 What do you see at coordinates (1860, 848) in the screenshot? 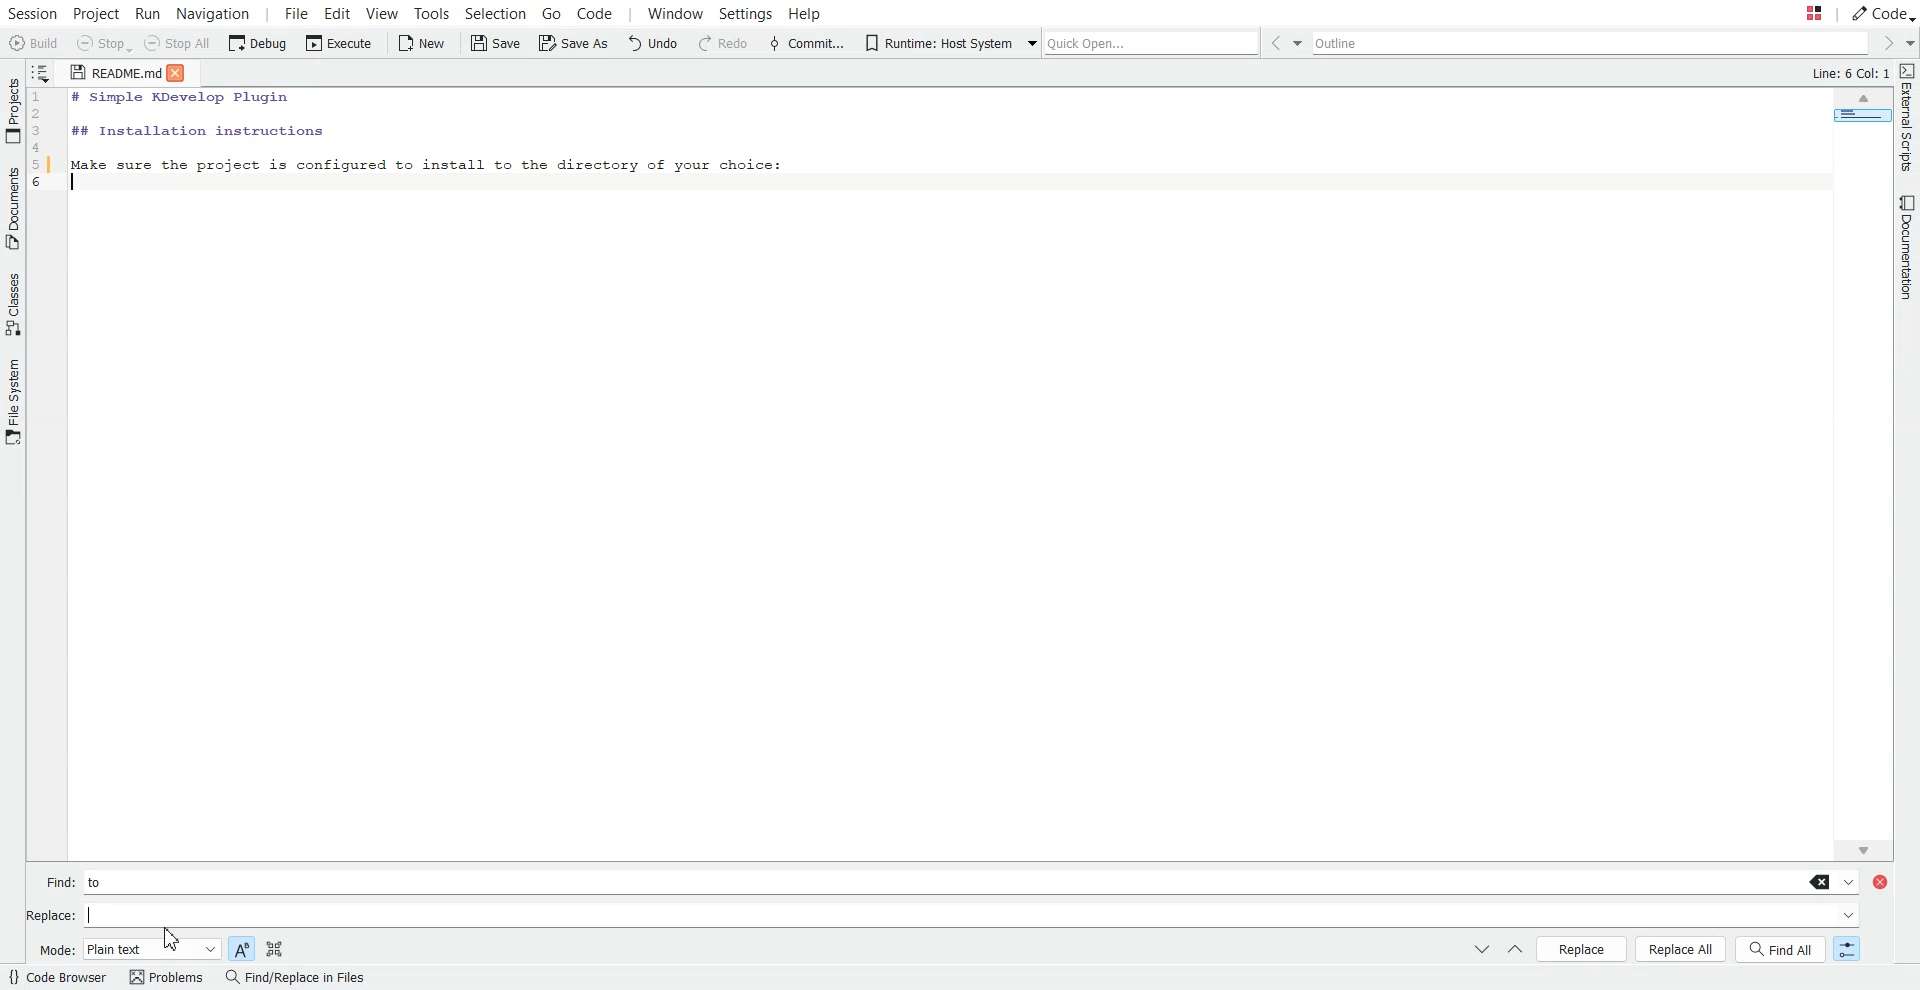
I see `Scroll Down Arrow` at bounding box center [1860, 848].